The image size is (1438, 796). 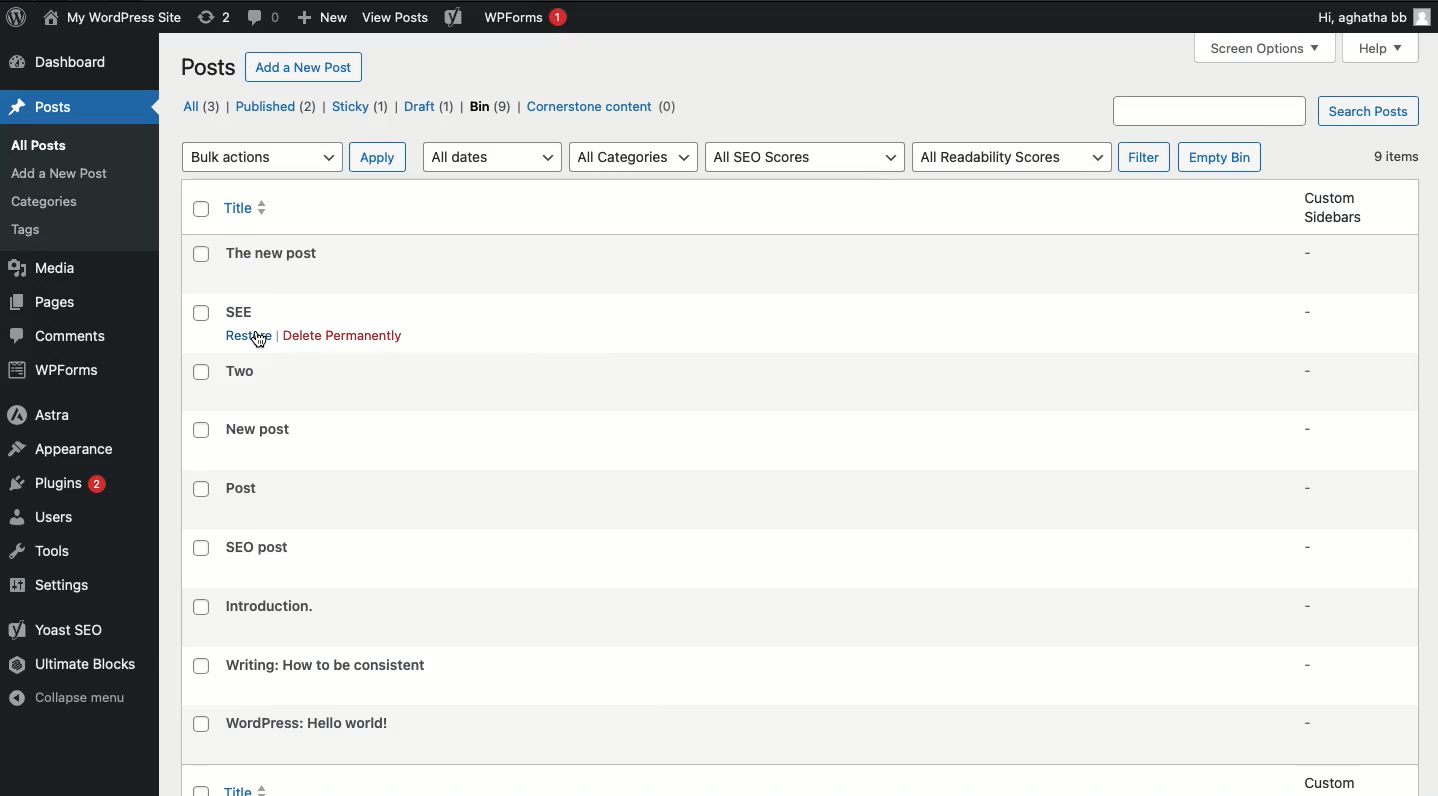 I want to click on All dates, so click(x=492, y=157).